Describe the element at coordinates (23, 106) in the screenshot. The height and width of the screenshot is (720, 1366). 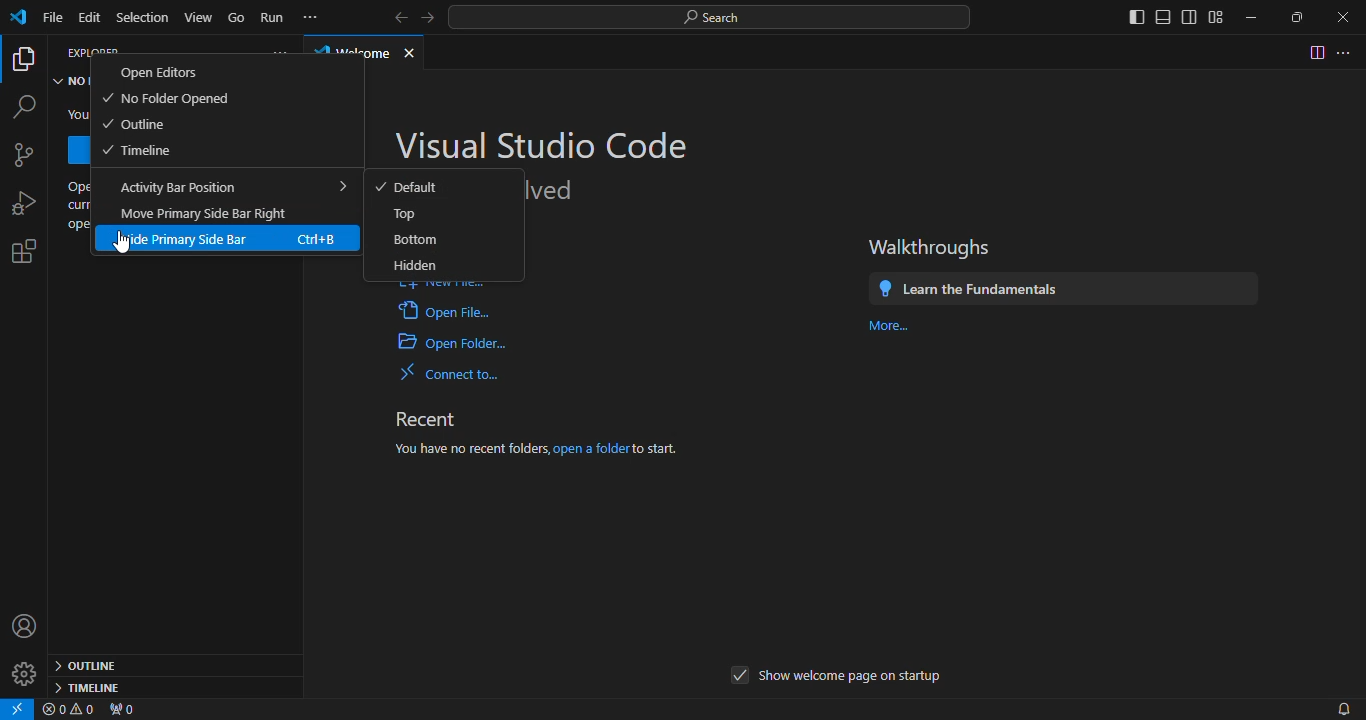
I see `find` at that location.